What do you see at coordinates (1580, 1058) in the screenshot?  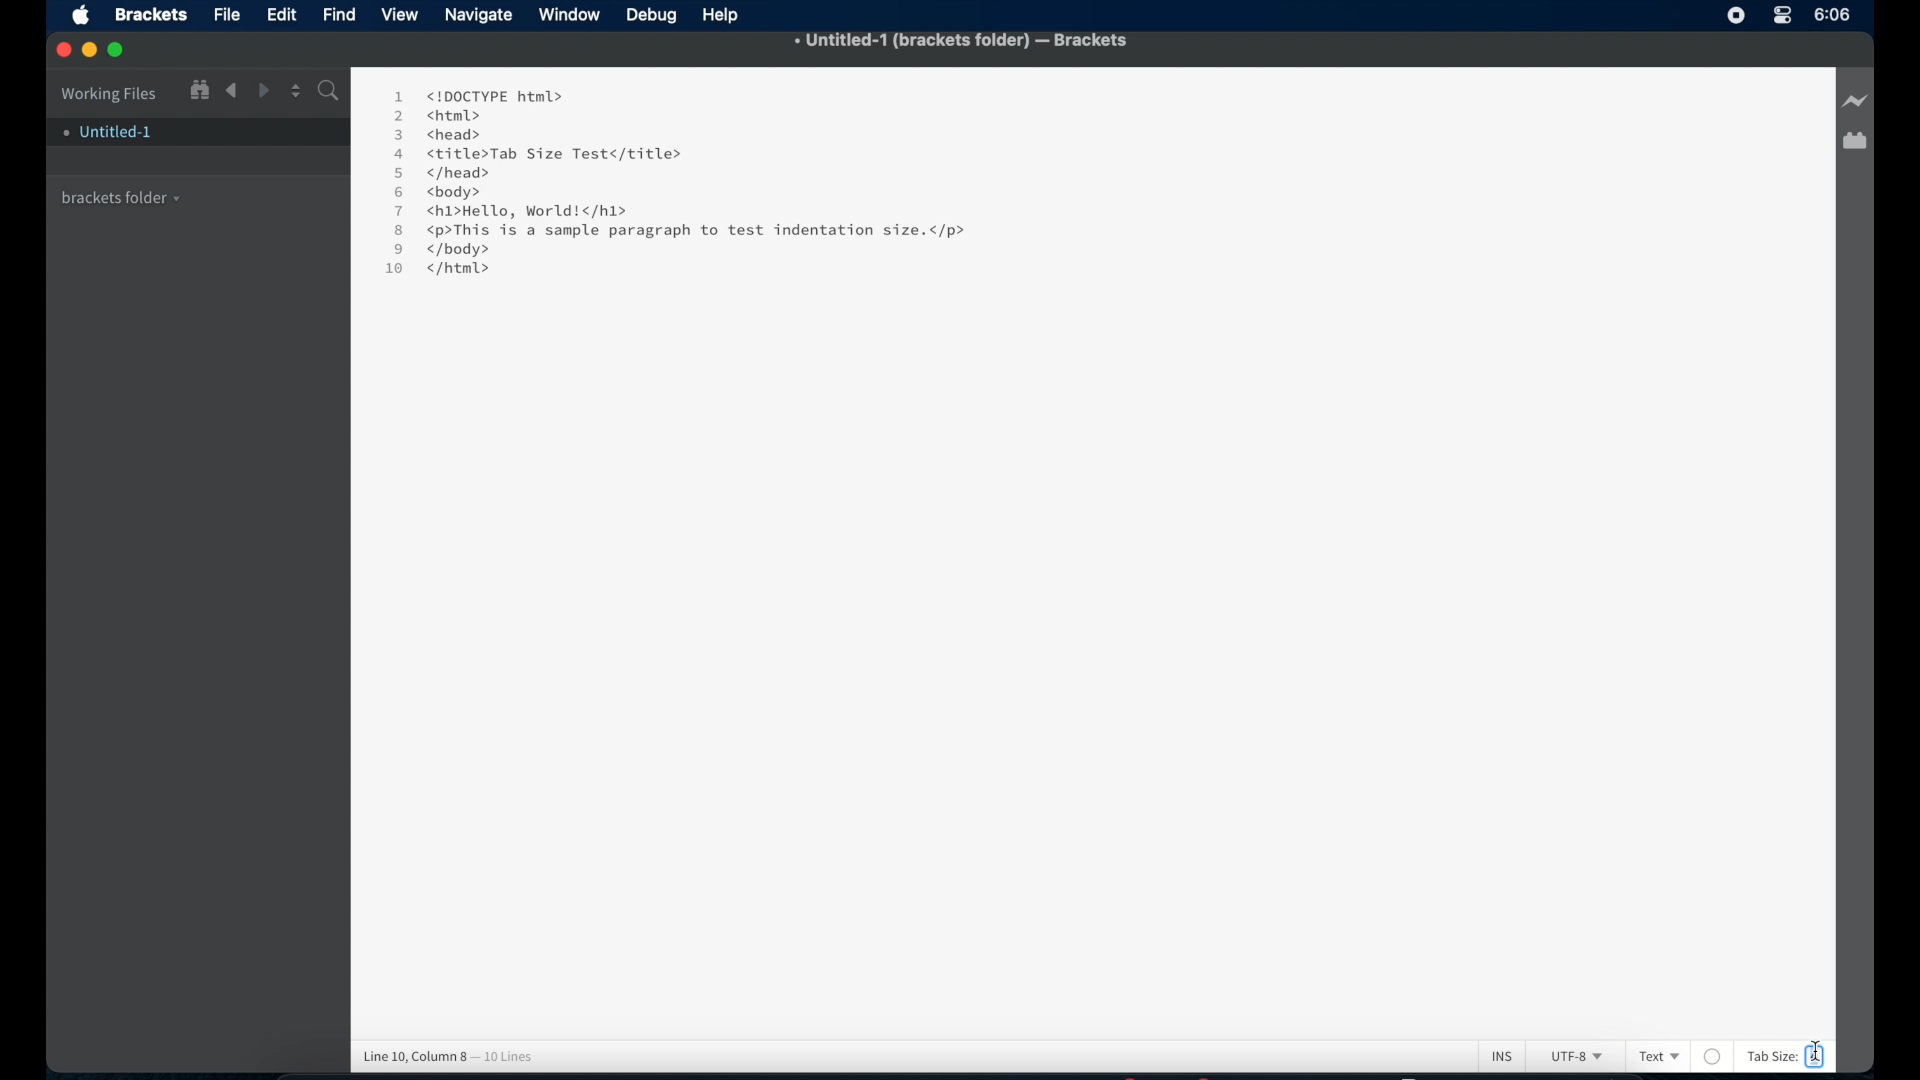 I see `UTF-8` at bounding box center [1580, 1058].